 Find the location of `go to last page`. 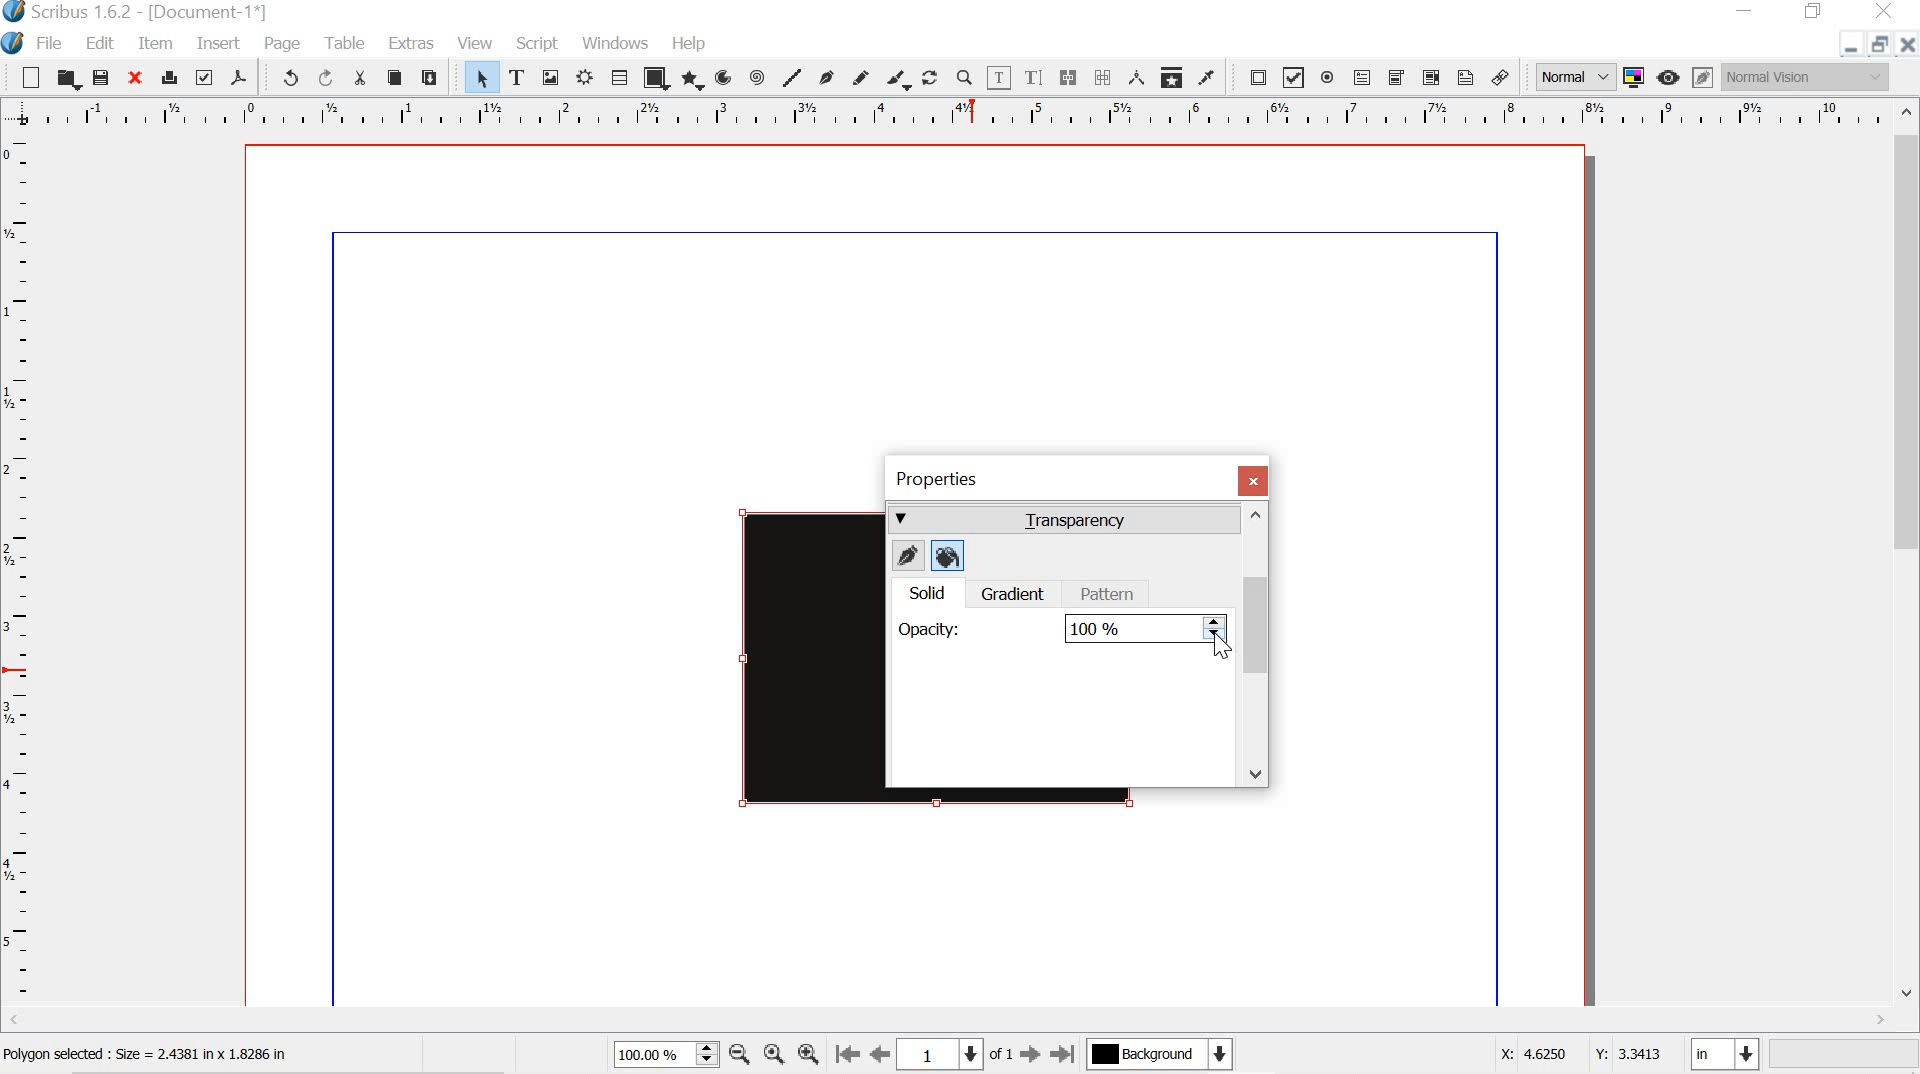

go to last page is located at coordinates (1062, 1054).